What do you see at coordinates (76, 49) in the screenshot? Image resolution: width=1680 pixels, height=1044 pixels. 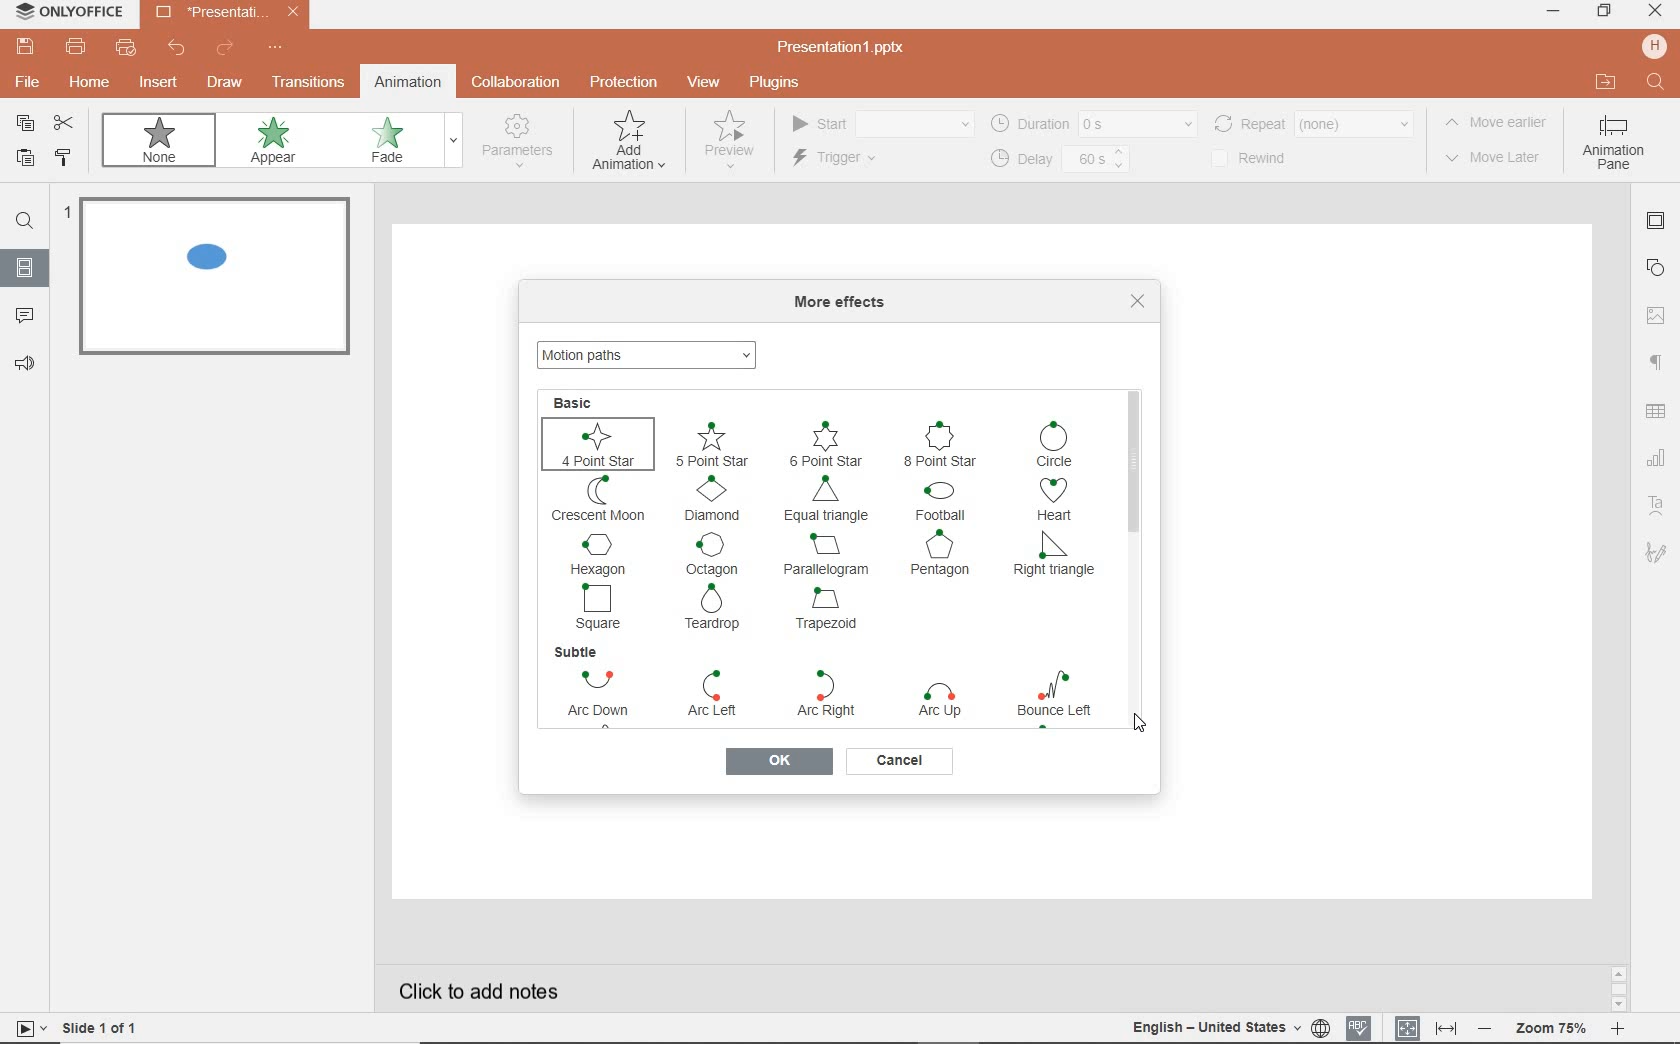 I see `print` at bounding box center [76, 49].